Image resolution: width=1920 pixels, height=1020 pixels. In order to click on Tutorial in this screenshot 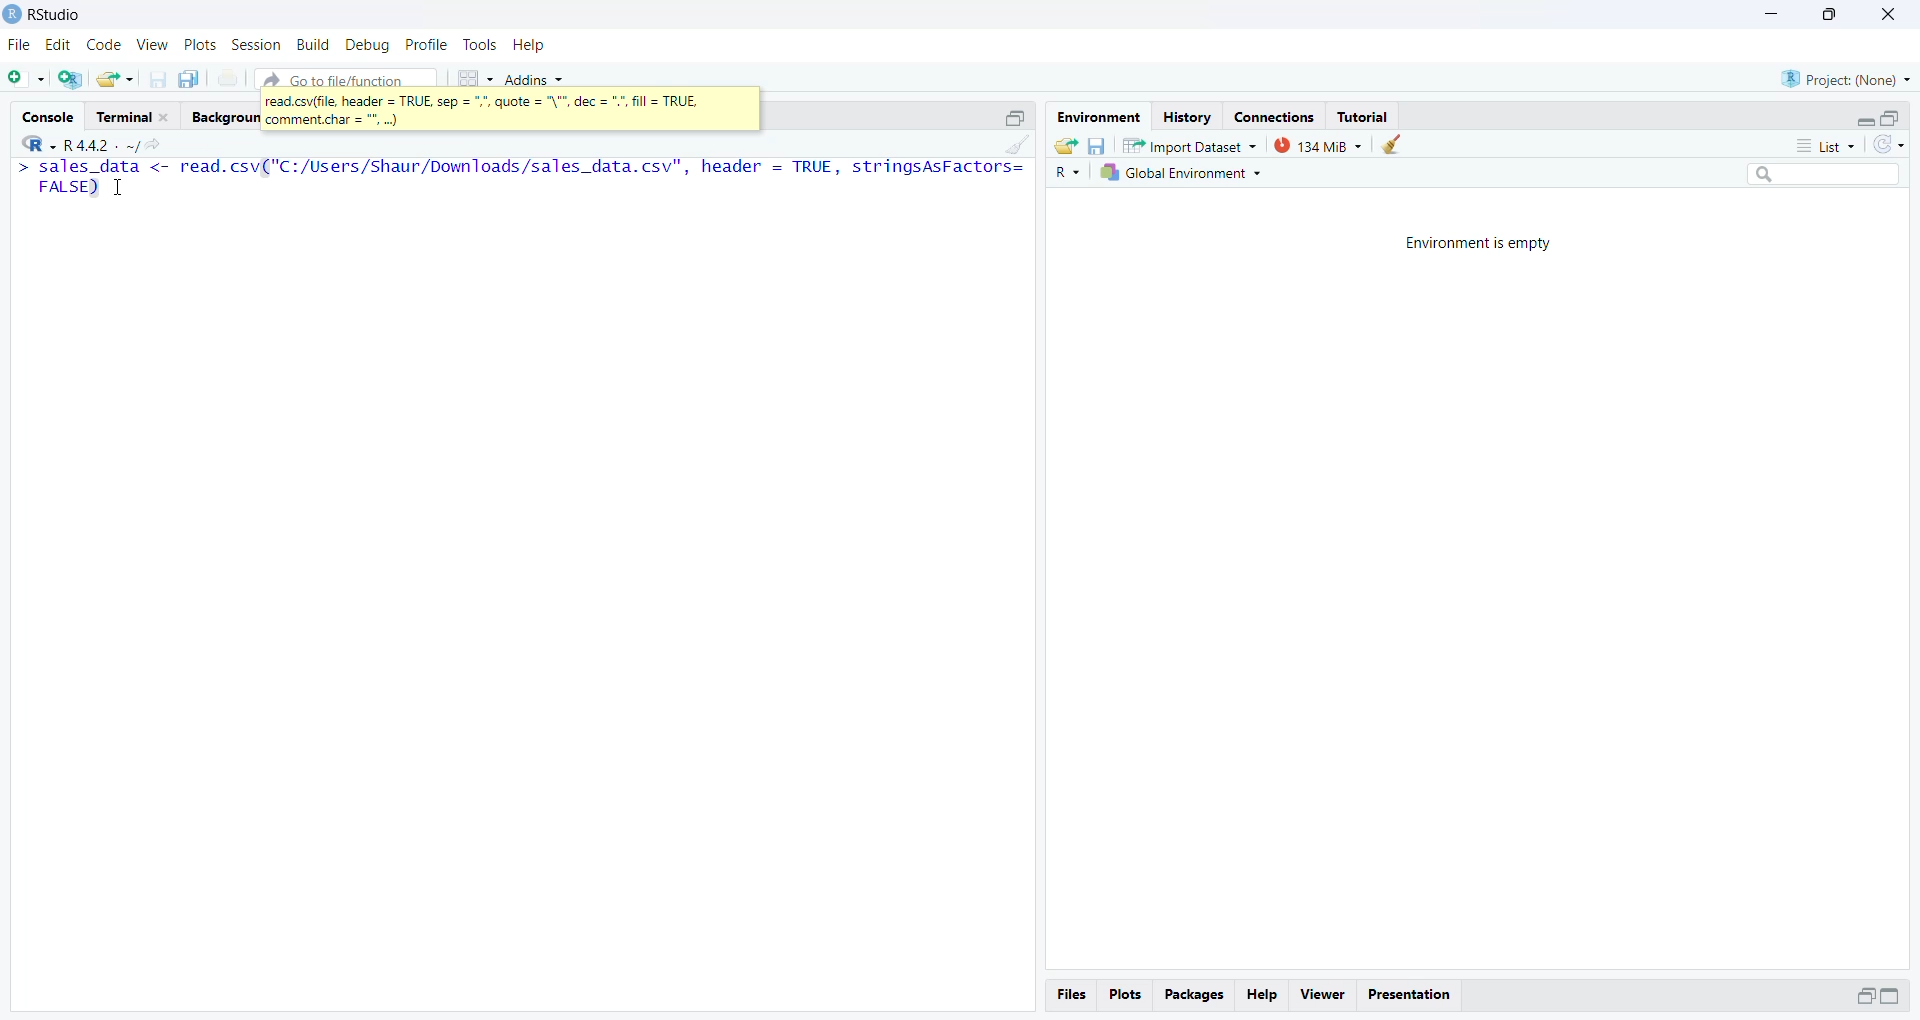, I will do `click(1361, 117)`.